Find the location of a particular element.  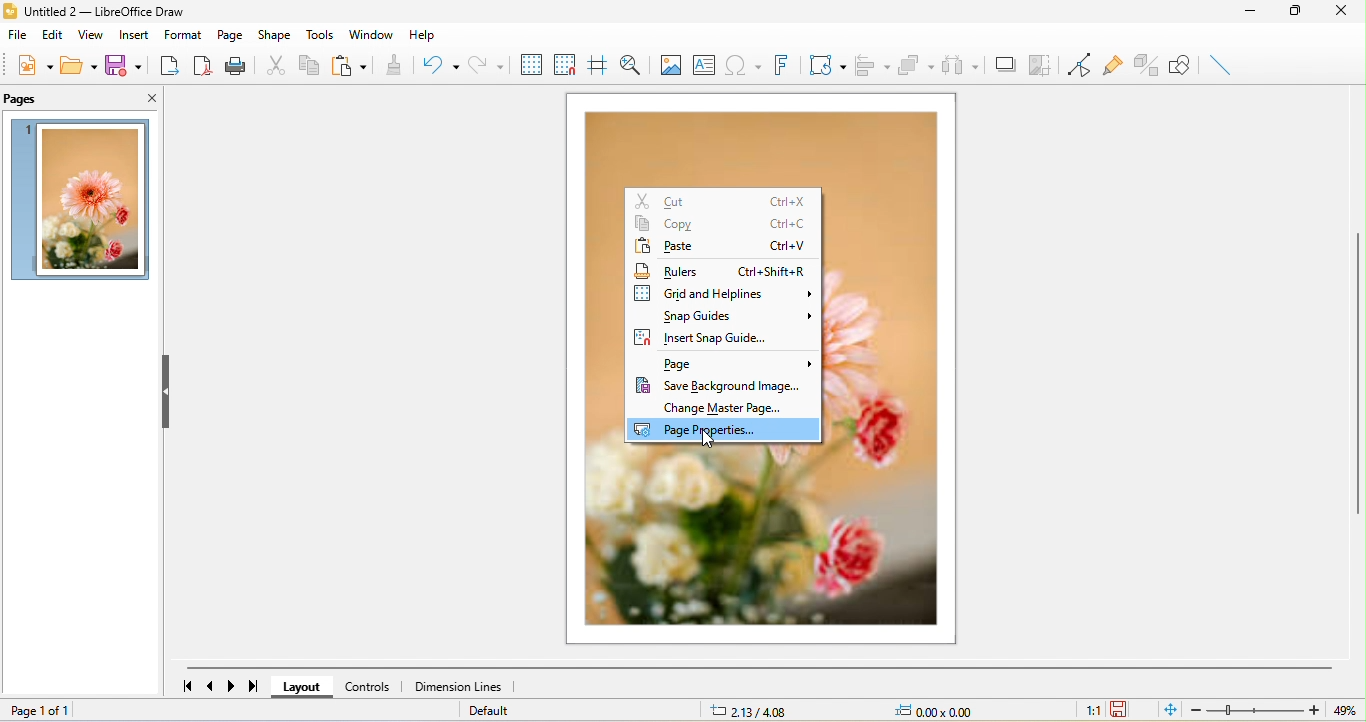

save is located at coordinates (122, 64).